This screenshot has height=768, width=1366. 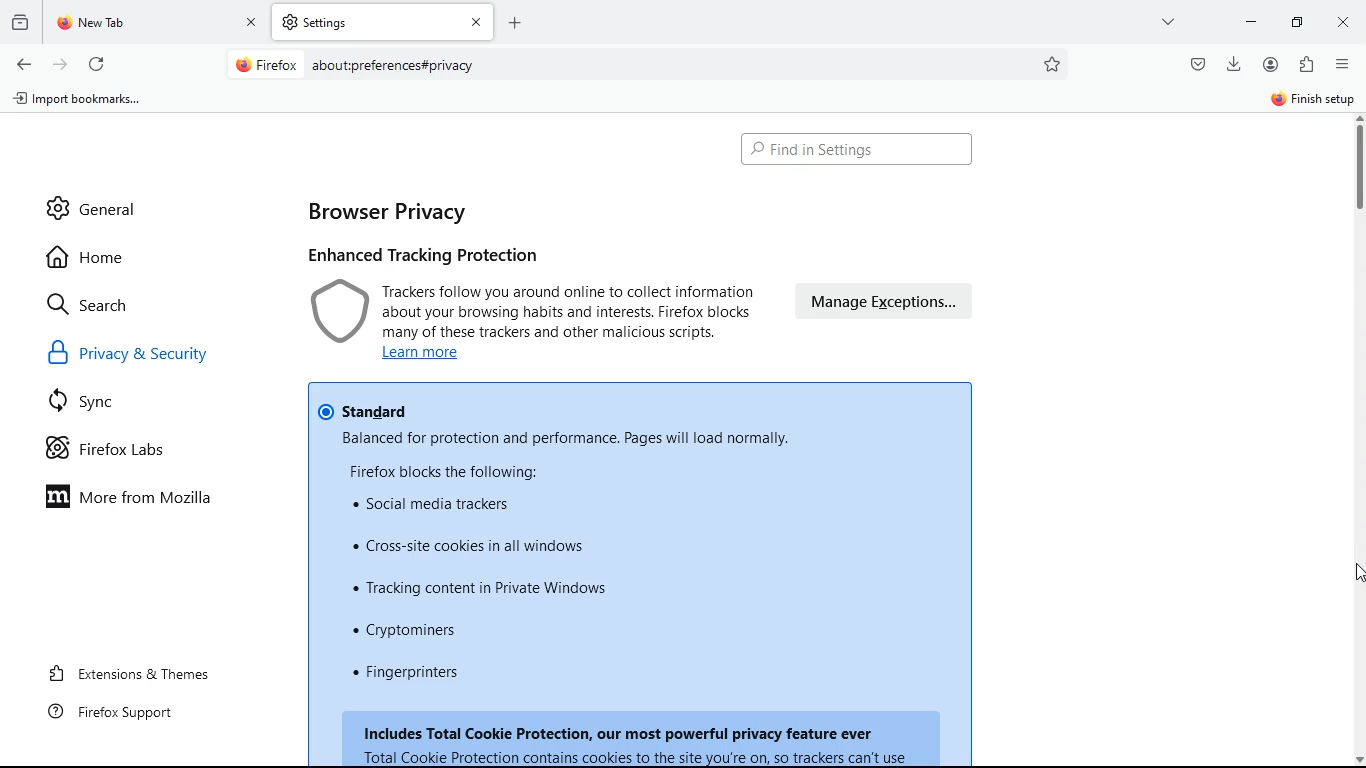 I want to click on sync, so click(x=91, y=405).